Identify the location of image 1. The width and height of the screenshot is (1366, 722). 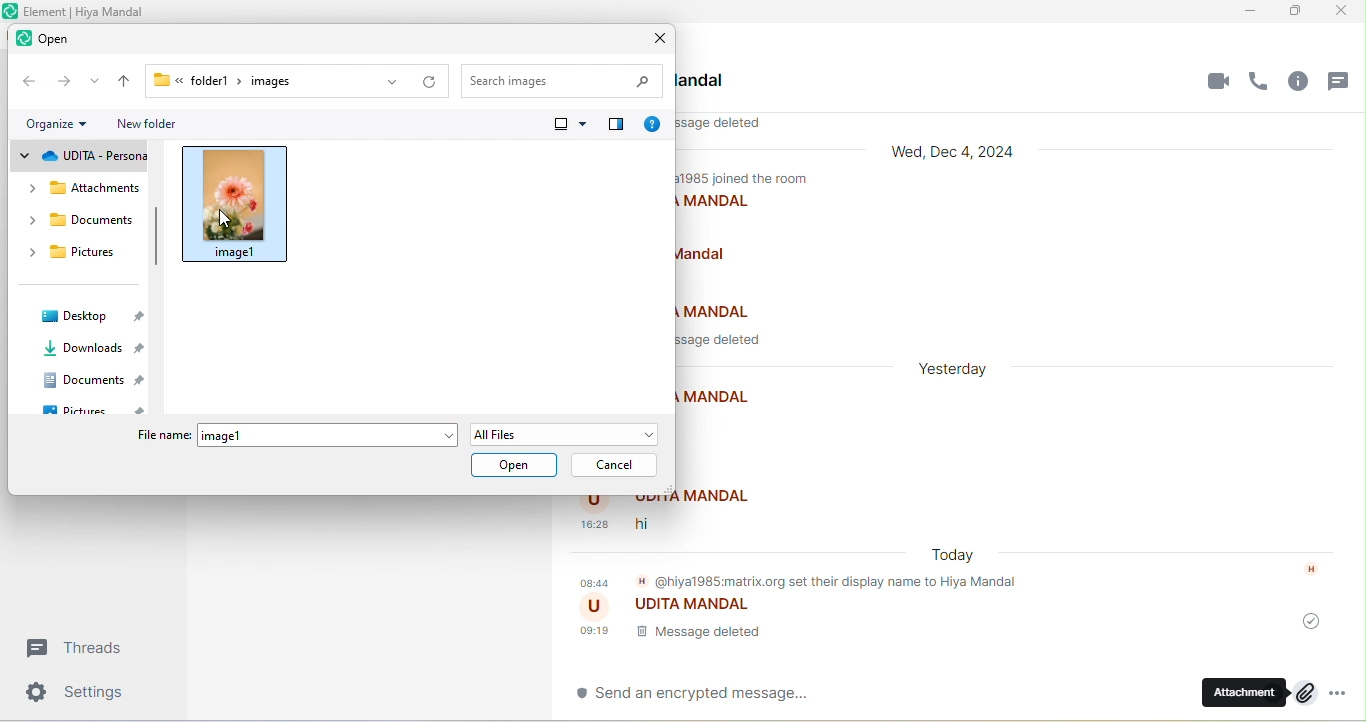
(237, 203).